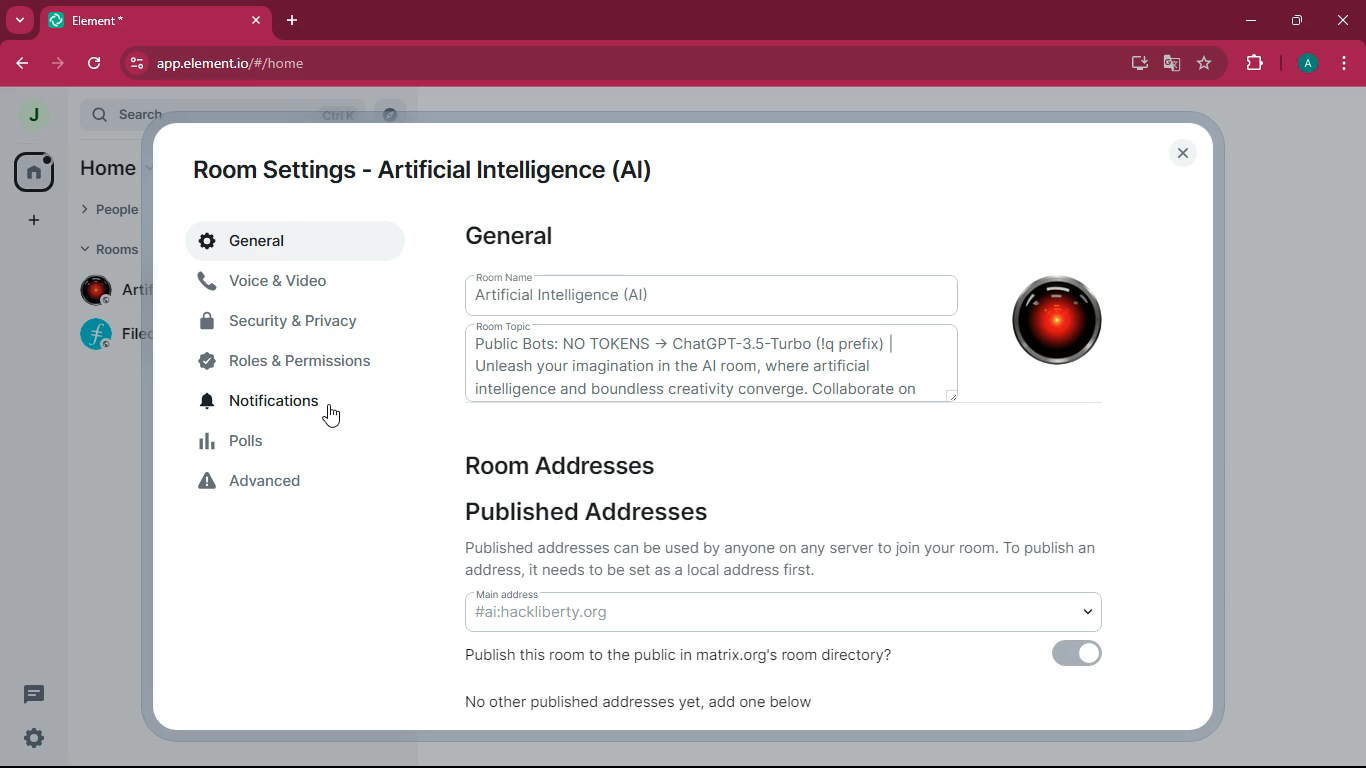 Image resolution: width=1366 pixels, height=768 pixels. What do you see at coordinates (1079, 657) in the screenshot?
I see `off` at bounding box center [1079, 657].